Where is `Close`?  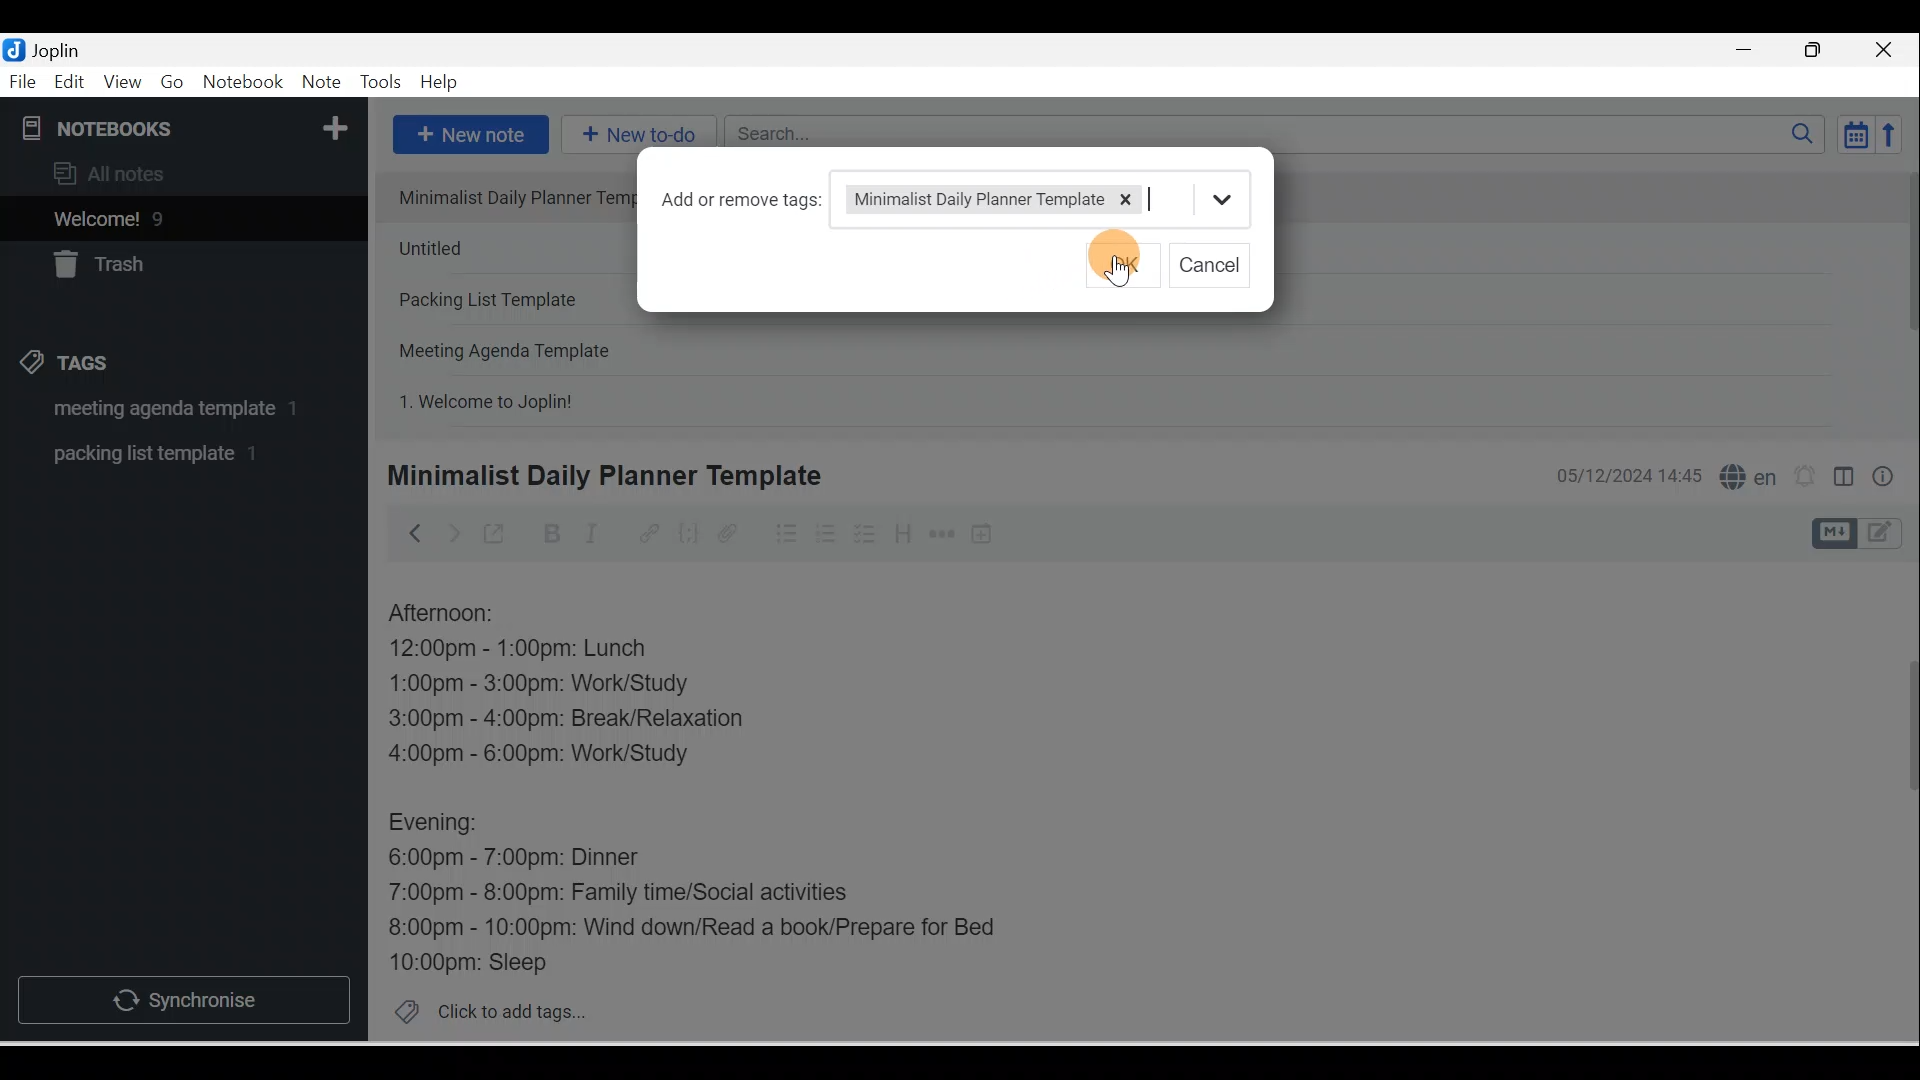
Close is located at coordinates (1889, 50).